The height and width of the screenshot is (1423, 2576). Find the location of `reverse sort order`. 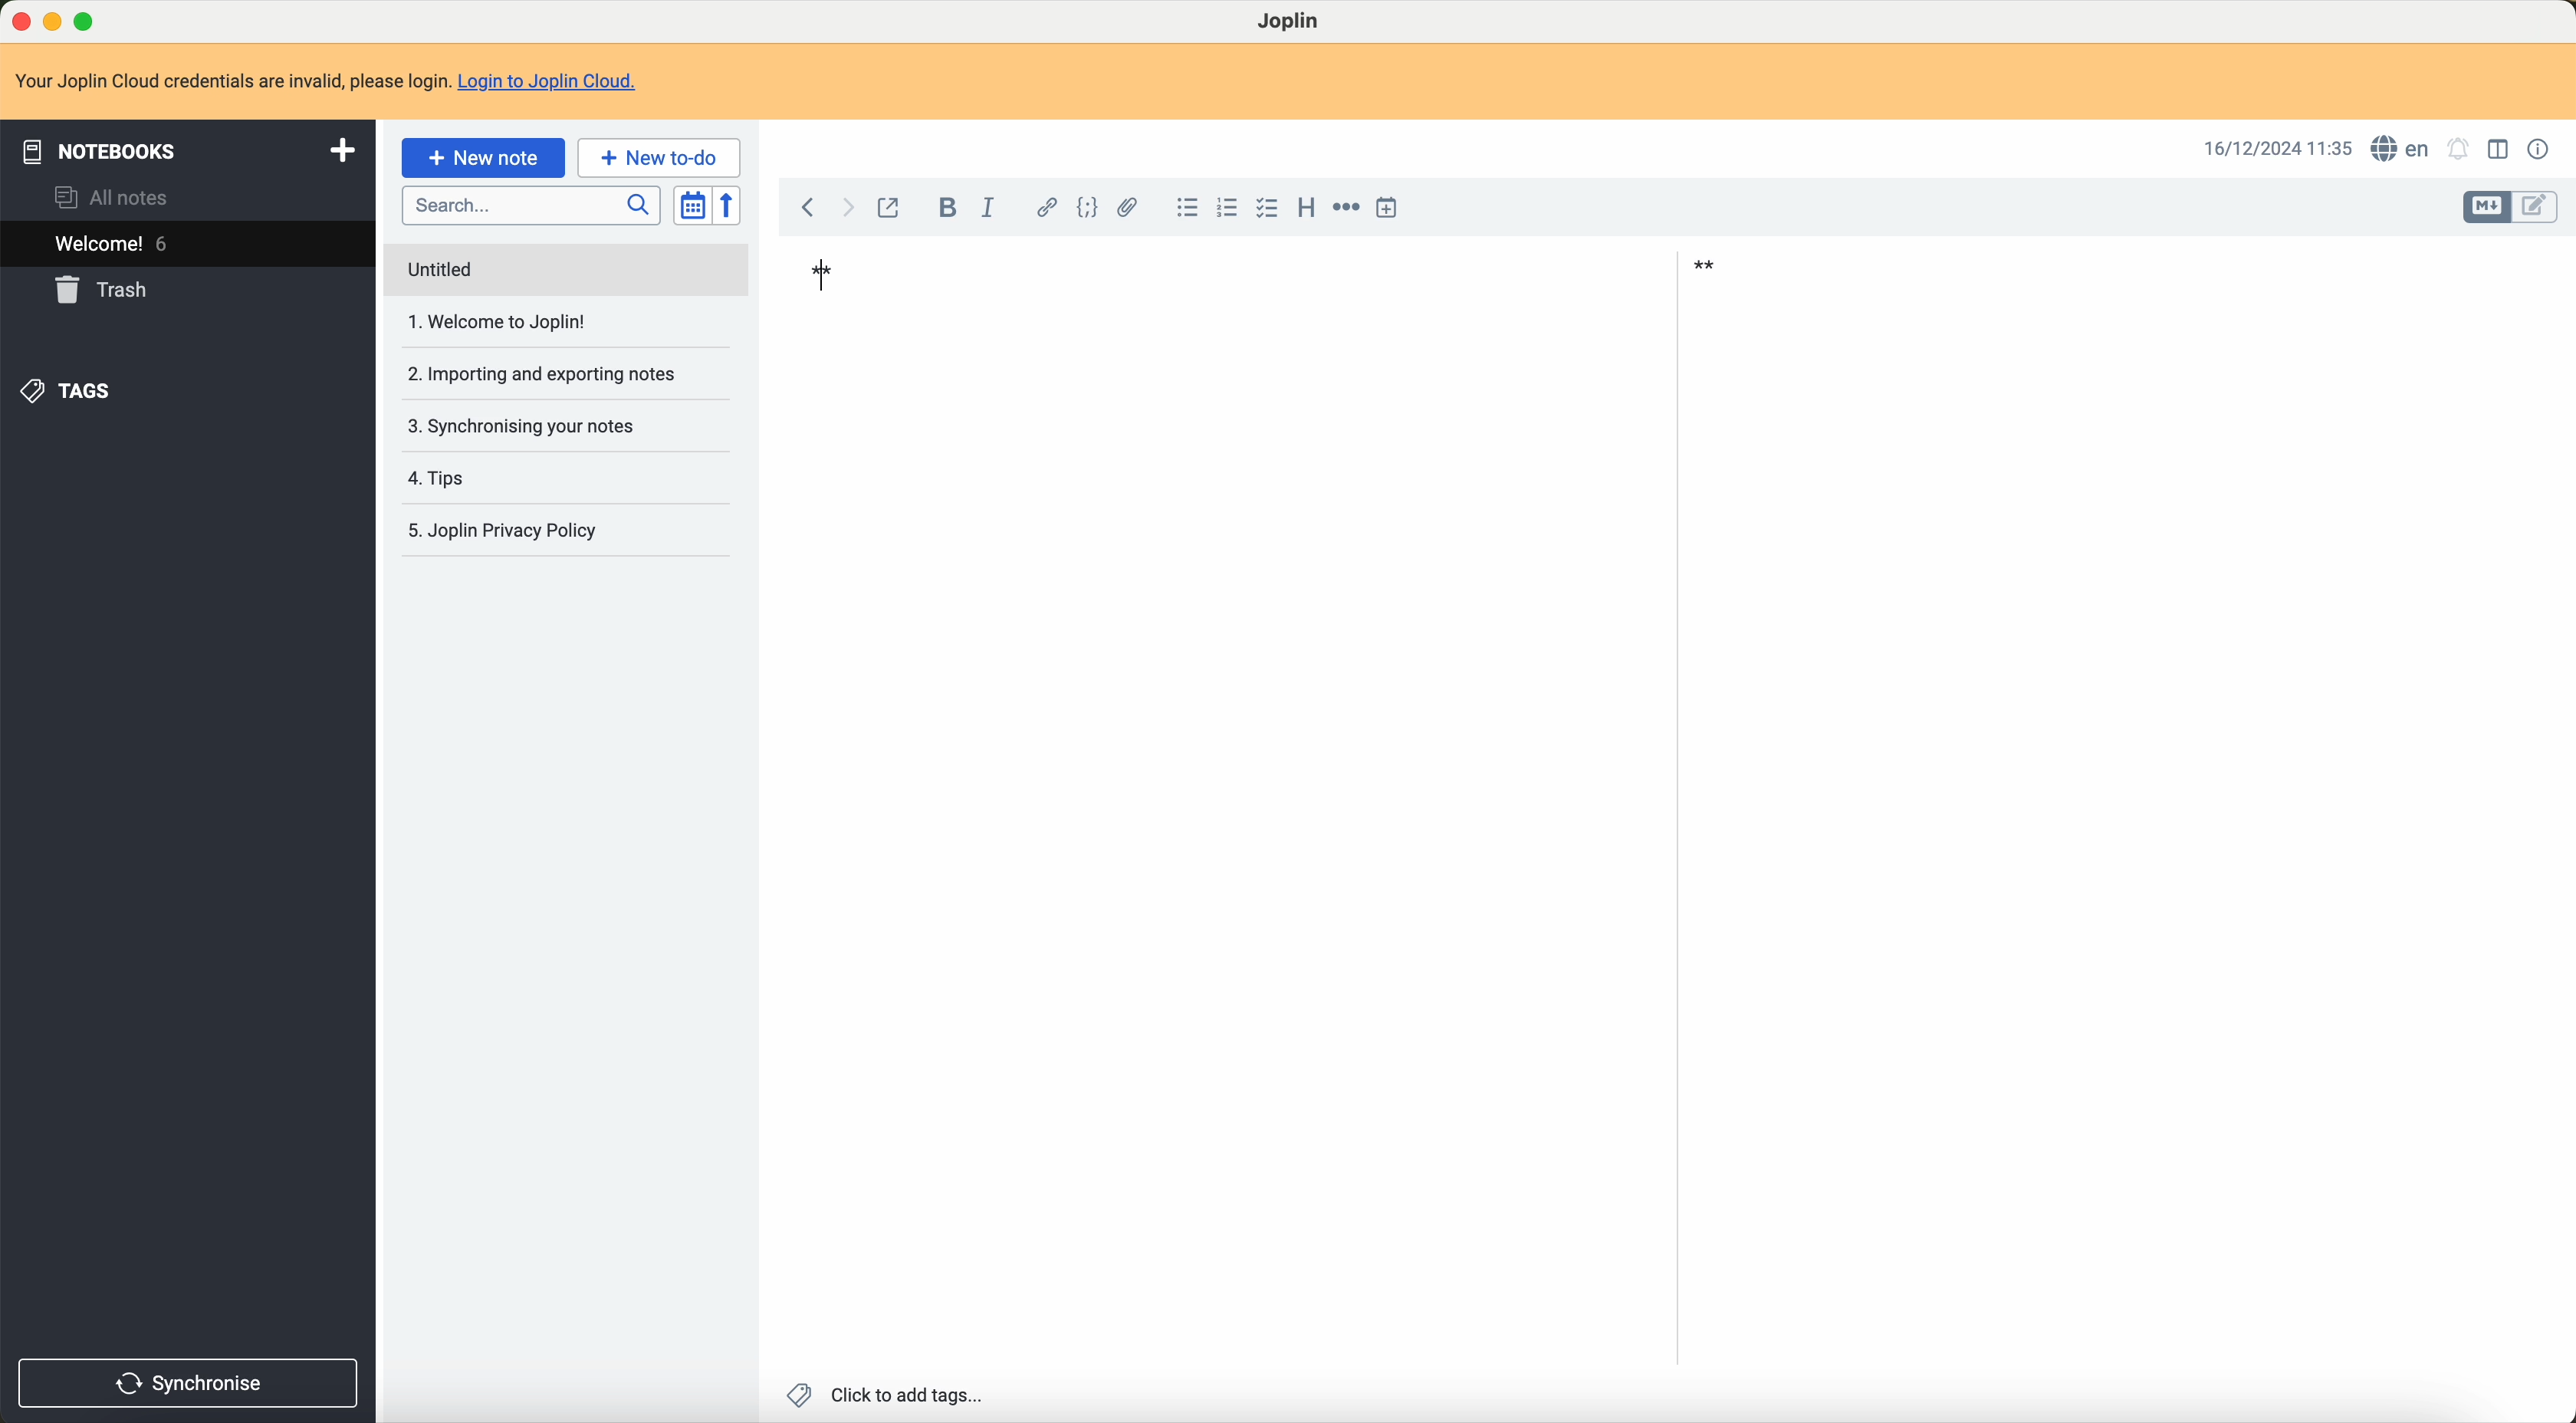

reverse sort order is located at coordinates (729, 205).